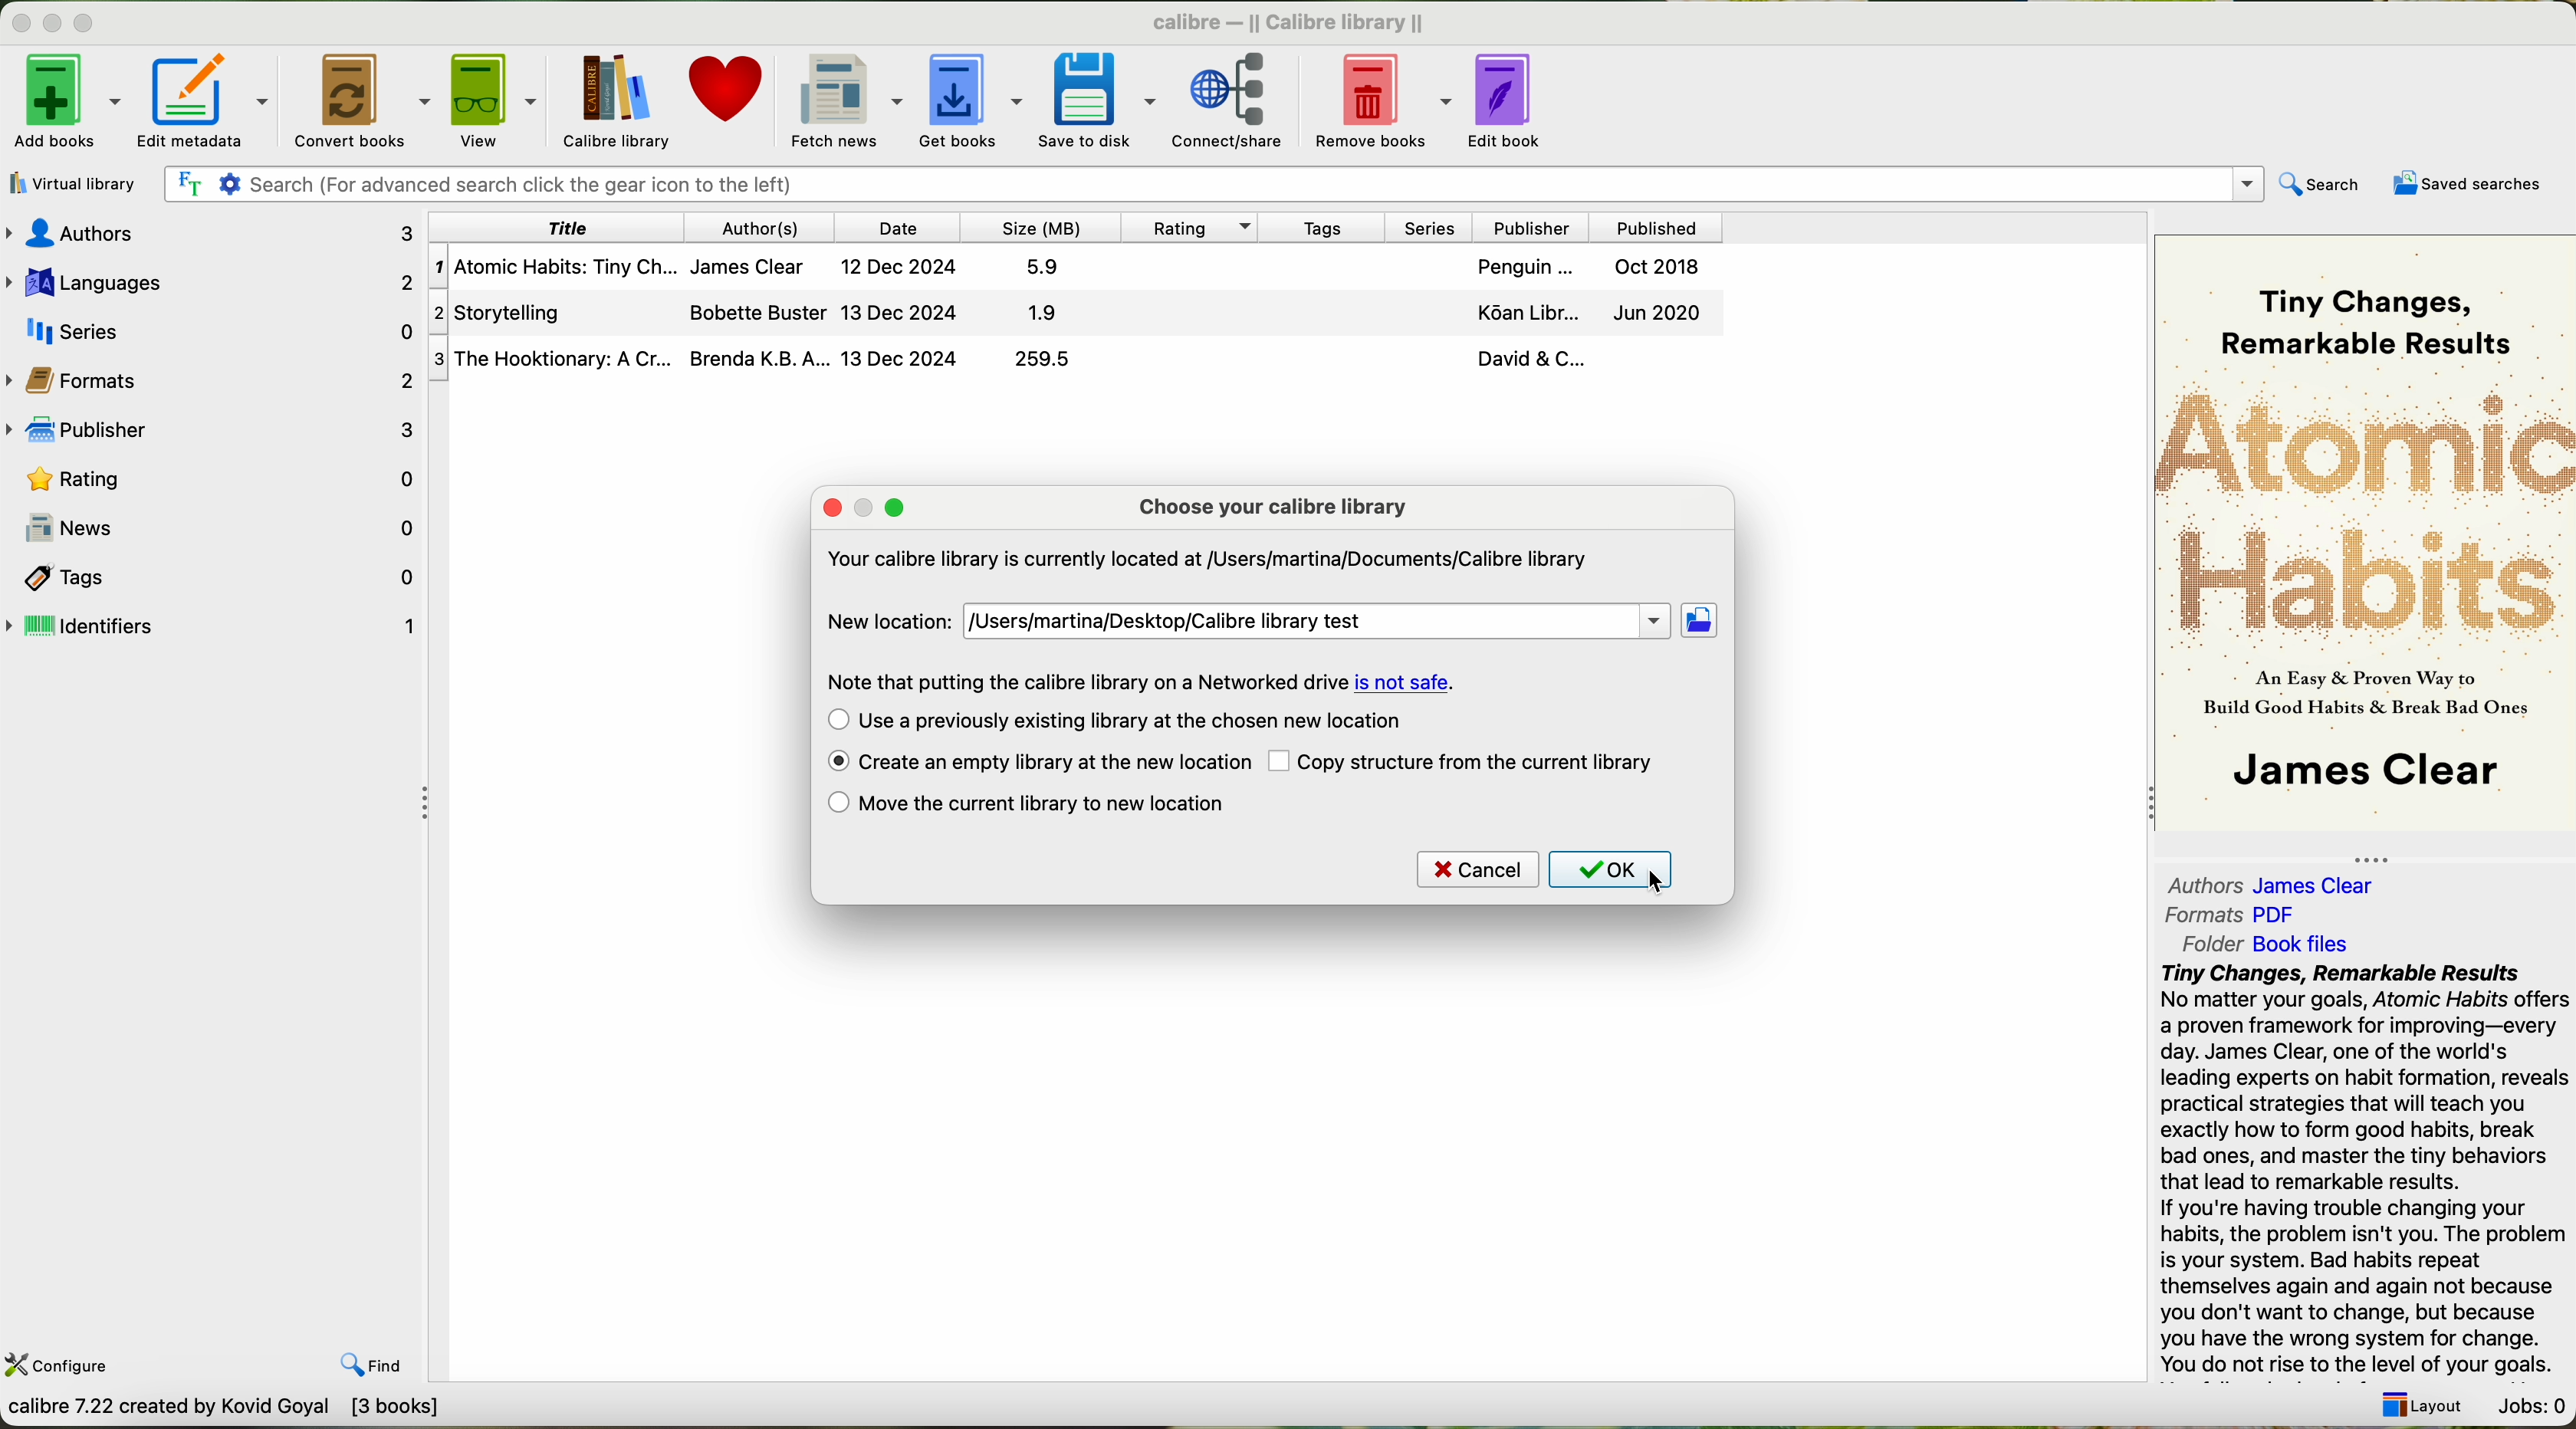  I want to click on rating, so click(1185, 226).